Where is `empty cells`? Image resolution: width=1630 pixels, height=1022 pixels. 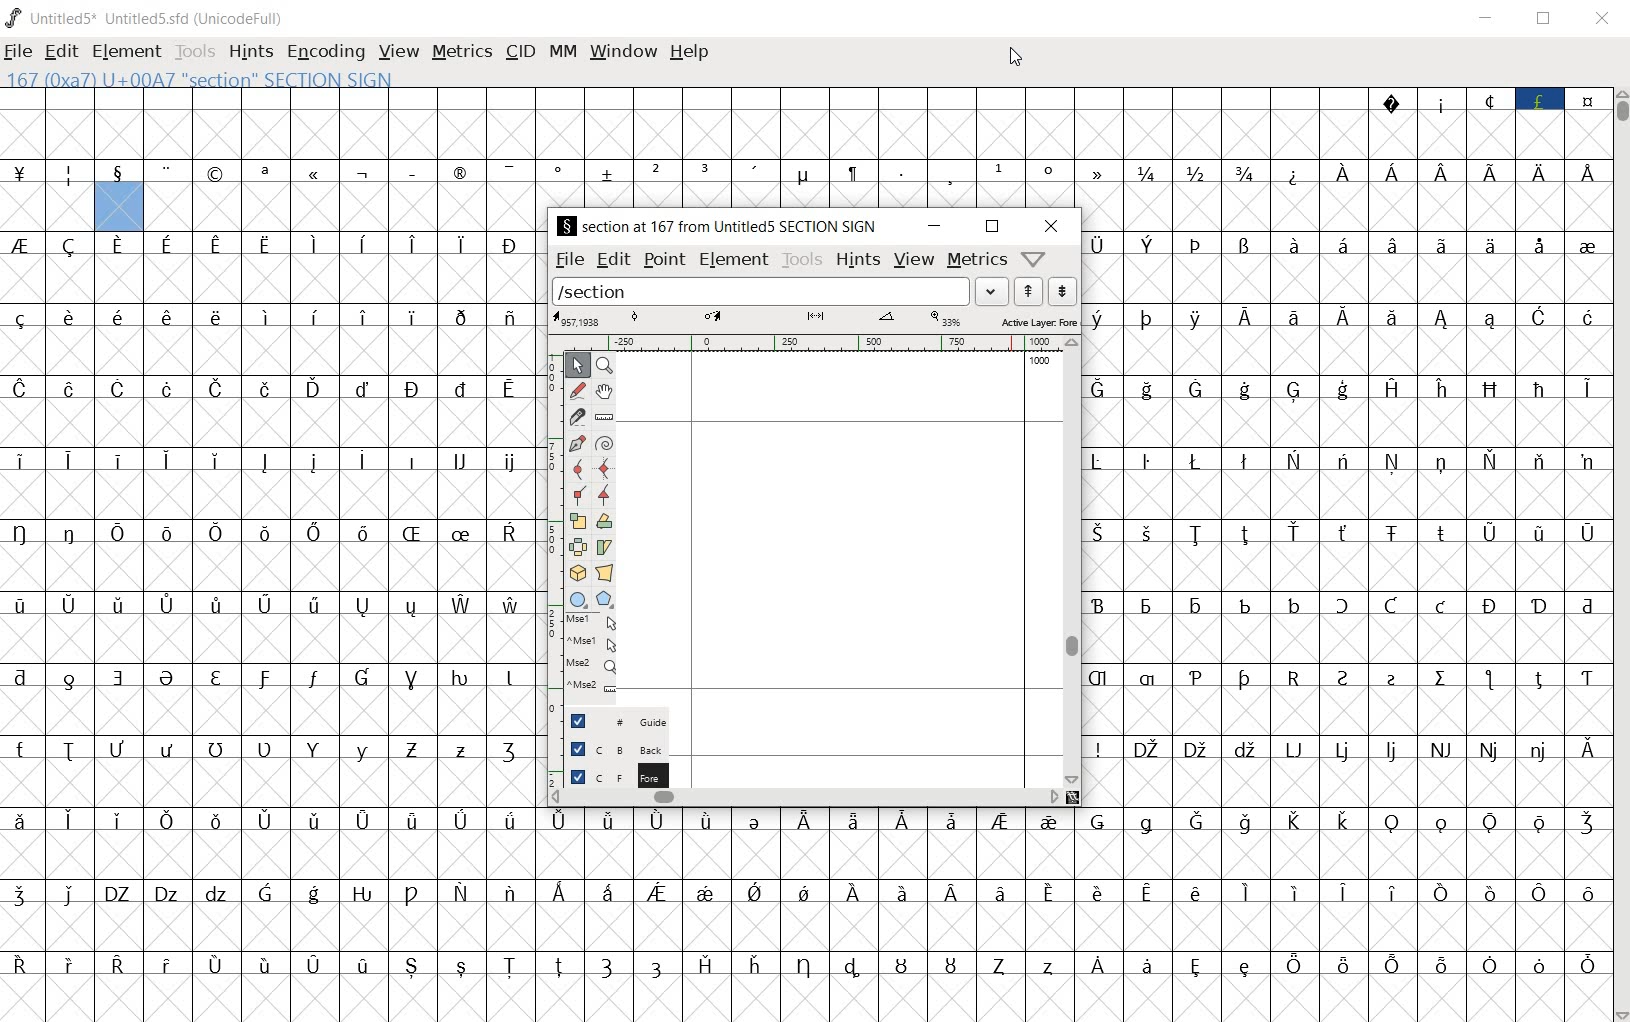
empty cells is located at coordinates (807, 853).